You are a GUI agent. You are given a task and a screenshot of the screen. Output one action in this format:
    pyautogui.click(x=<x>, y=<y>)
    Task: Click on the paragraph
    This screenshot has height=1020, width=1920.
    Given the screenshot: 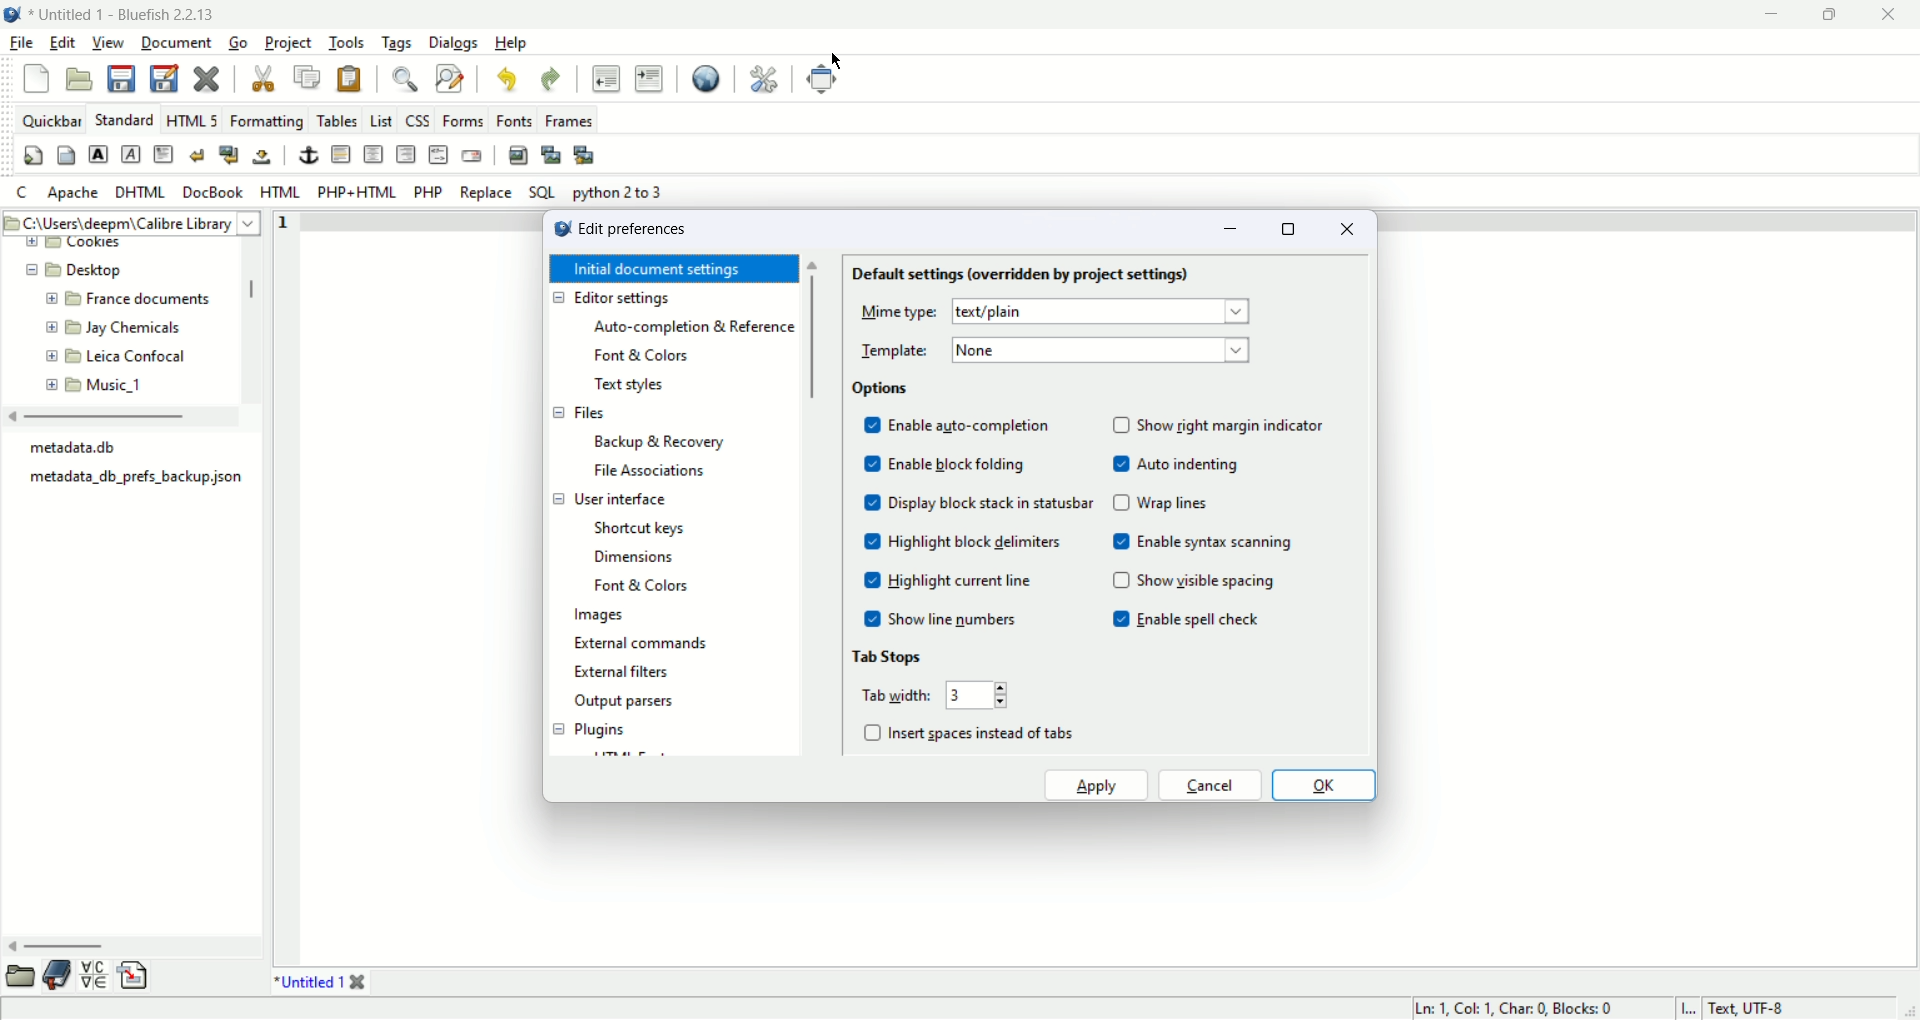 What is the action you would take?
    pyautogui.click(x=163, y=154)
    